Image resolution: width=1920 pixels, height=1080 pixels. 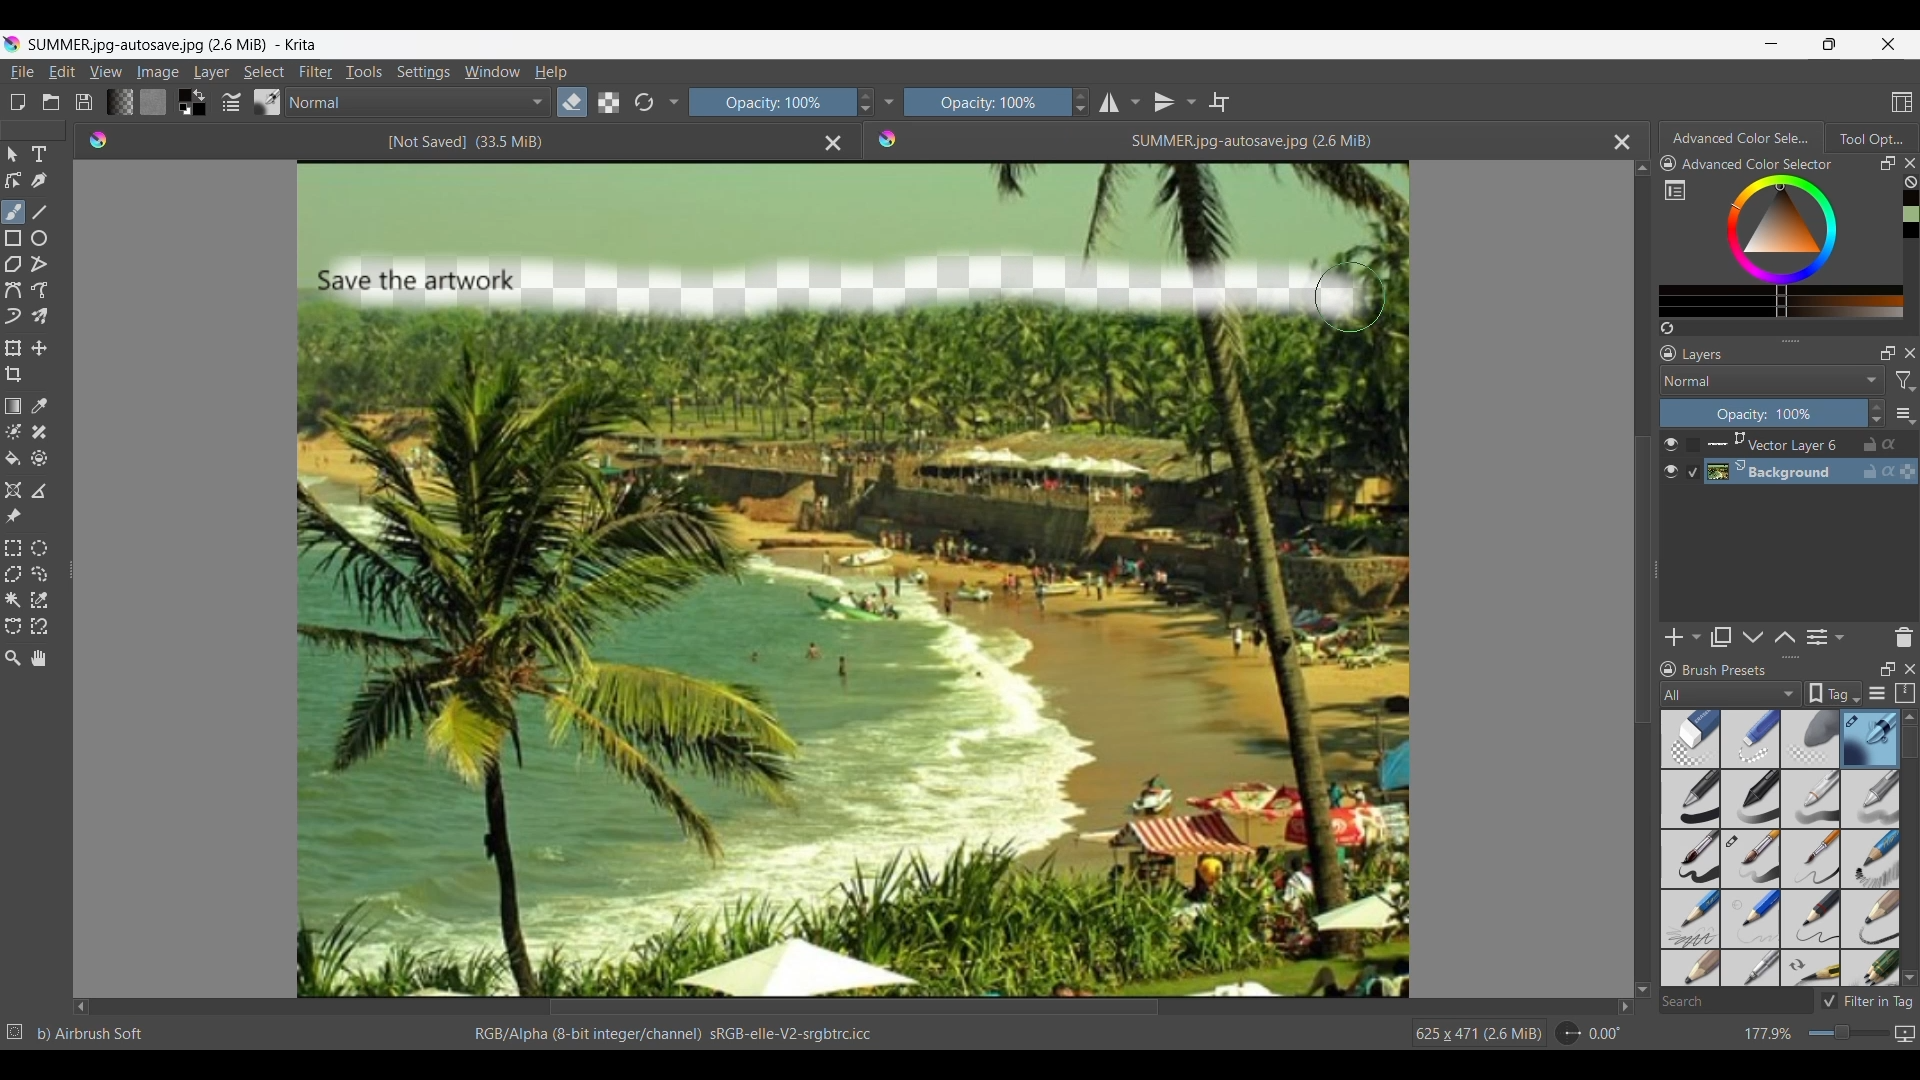 I want to click on Draw a gradient, so click(x=14, y=405).